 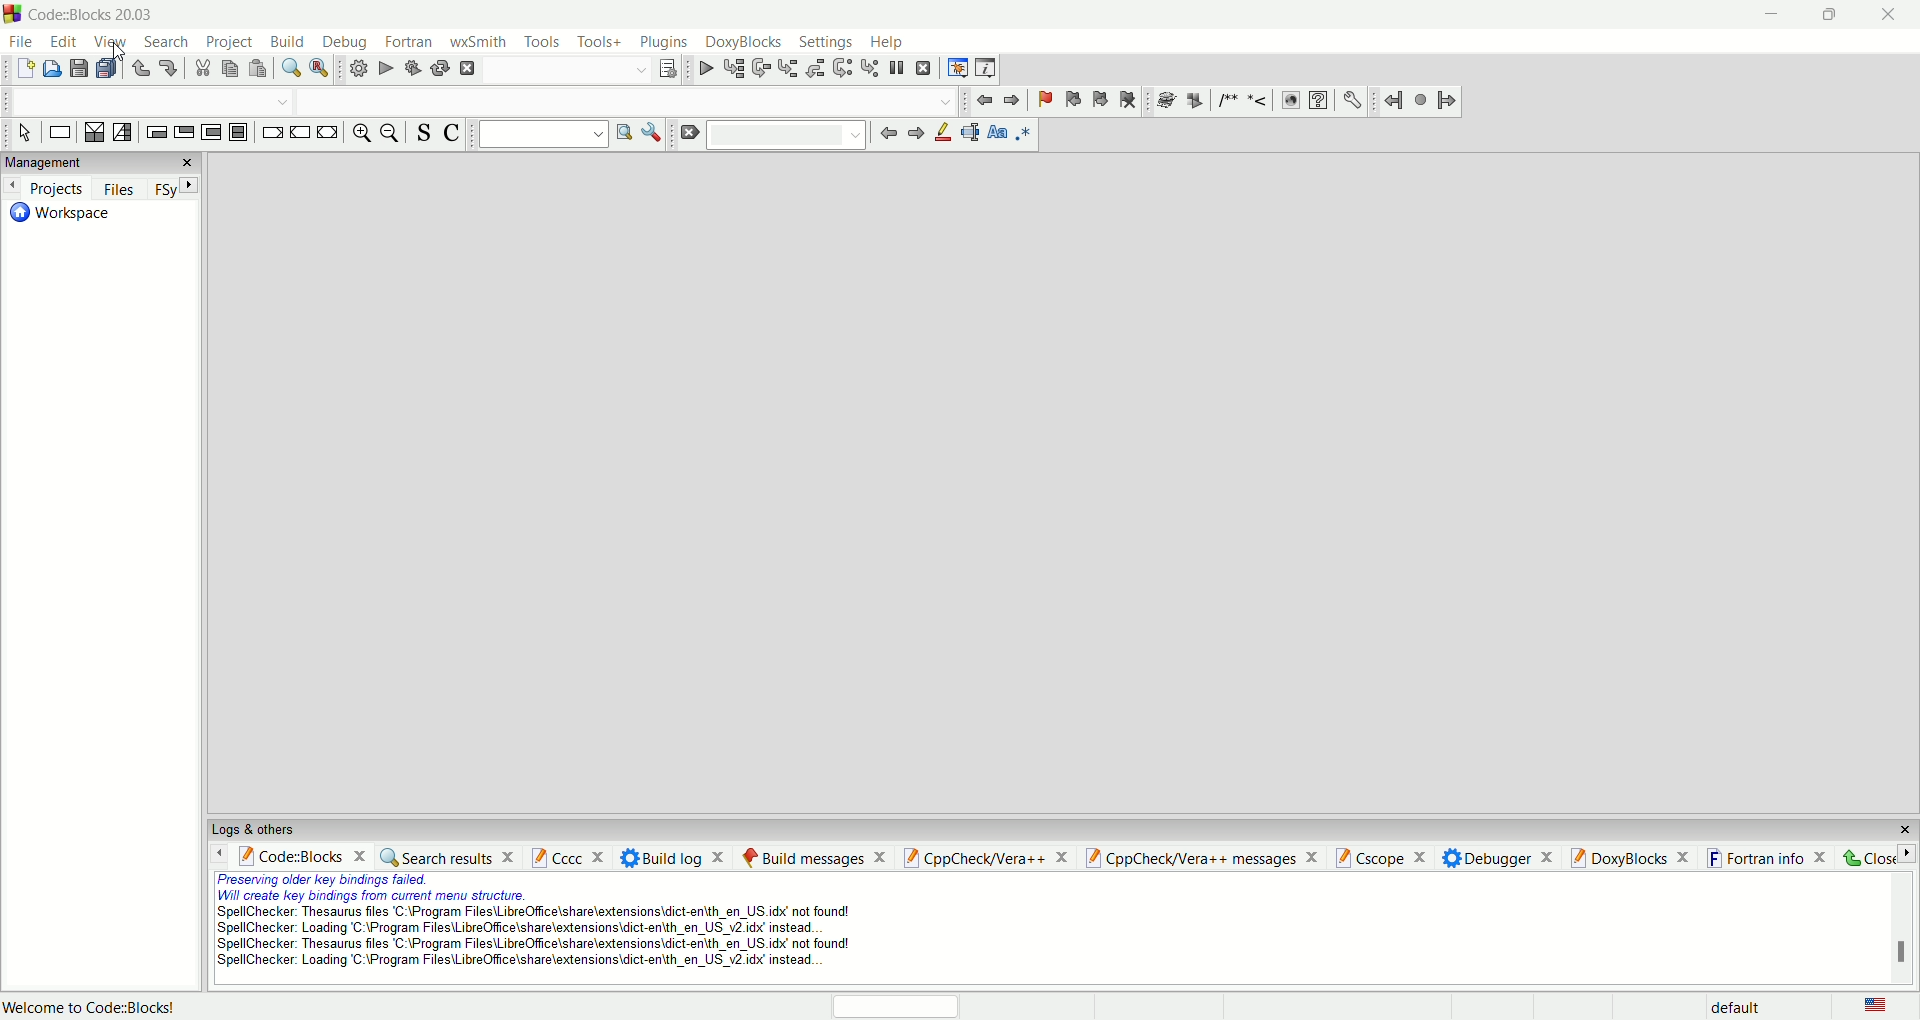 What do you see at coordinates (928, 68) in the screenshot?
I see `stop debugger` at bounding box center [928, 68].